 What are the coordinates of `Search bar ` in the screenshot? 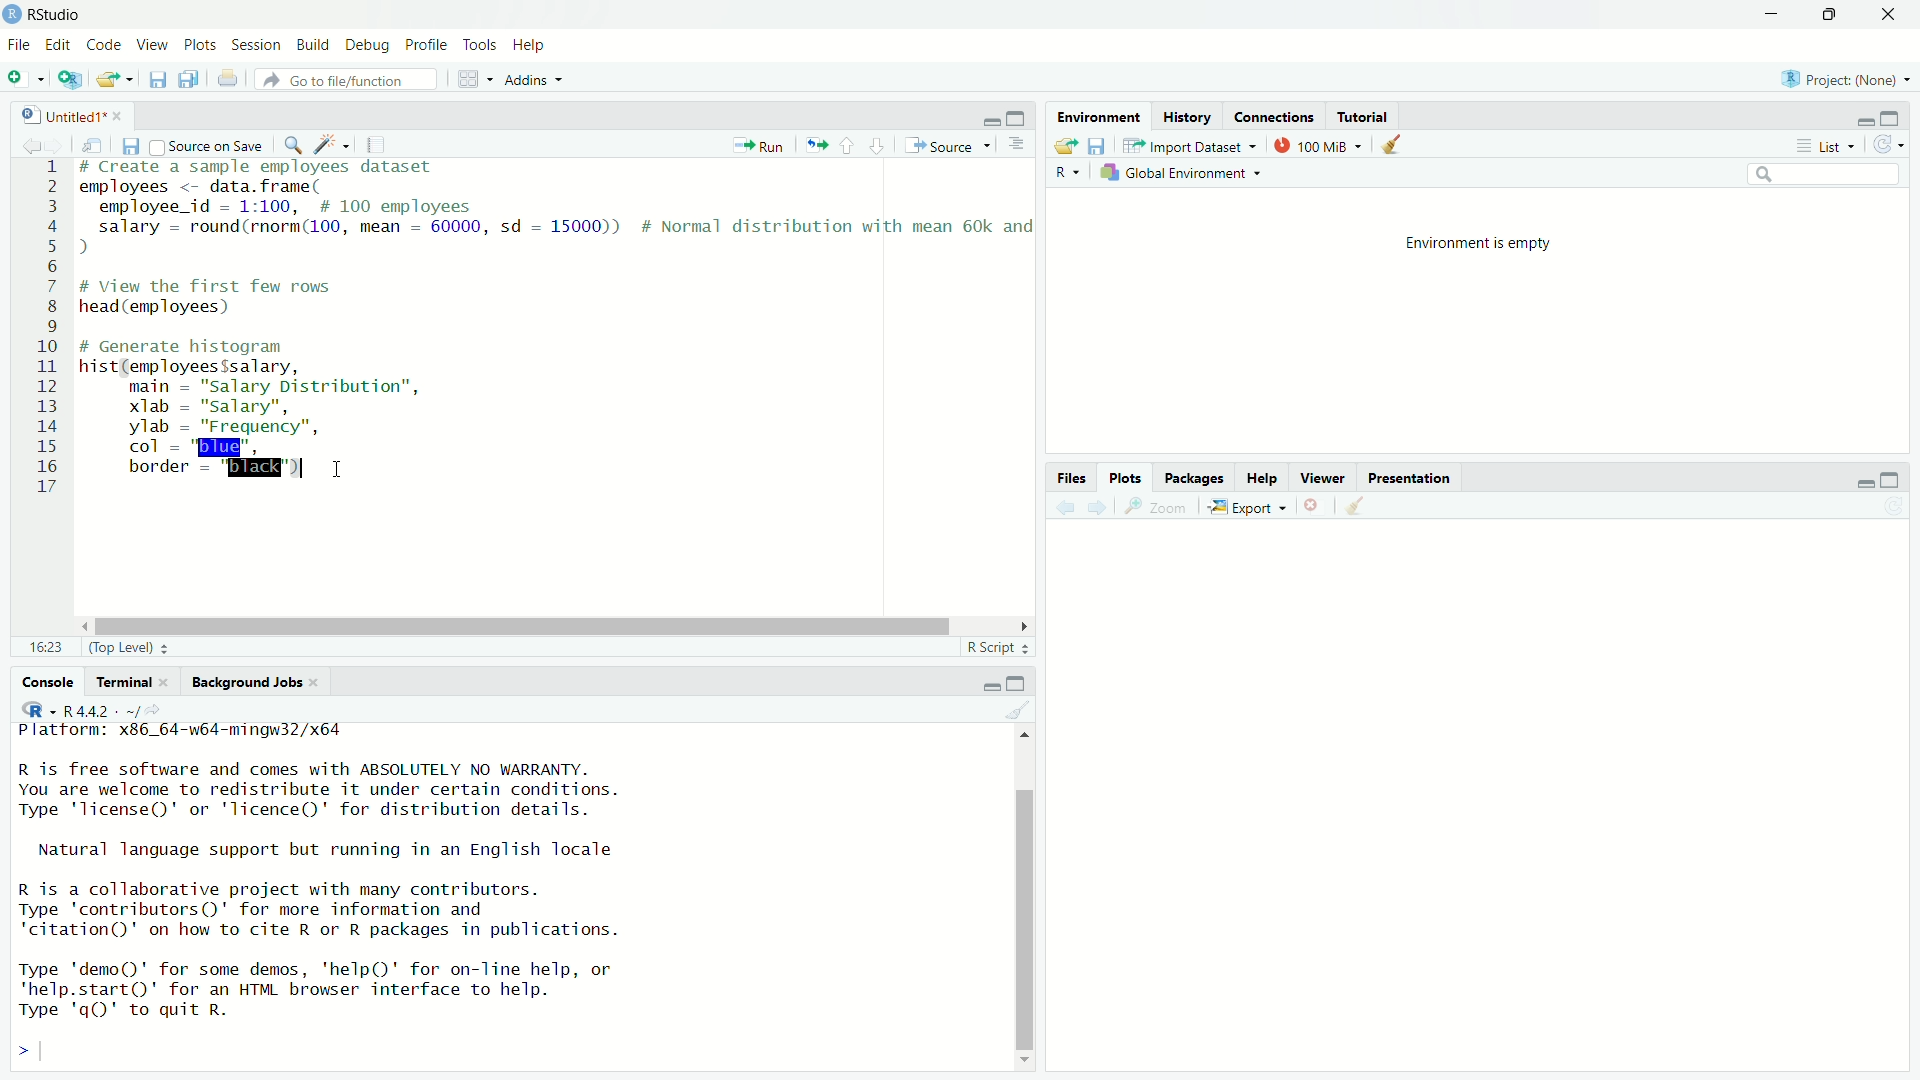 It's located at (1823, 174).